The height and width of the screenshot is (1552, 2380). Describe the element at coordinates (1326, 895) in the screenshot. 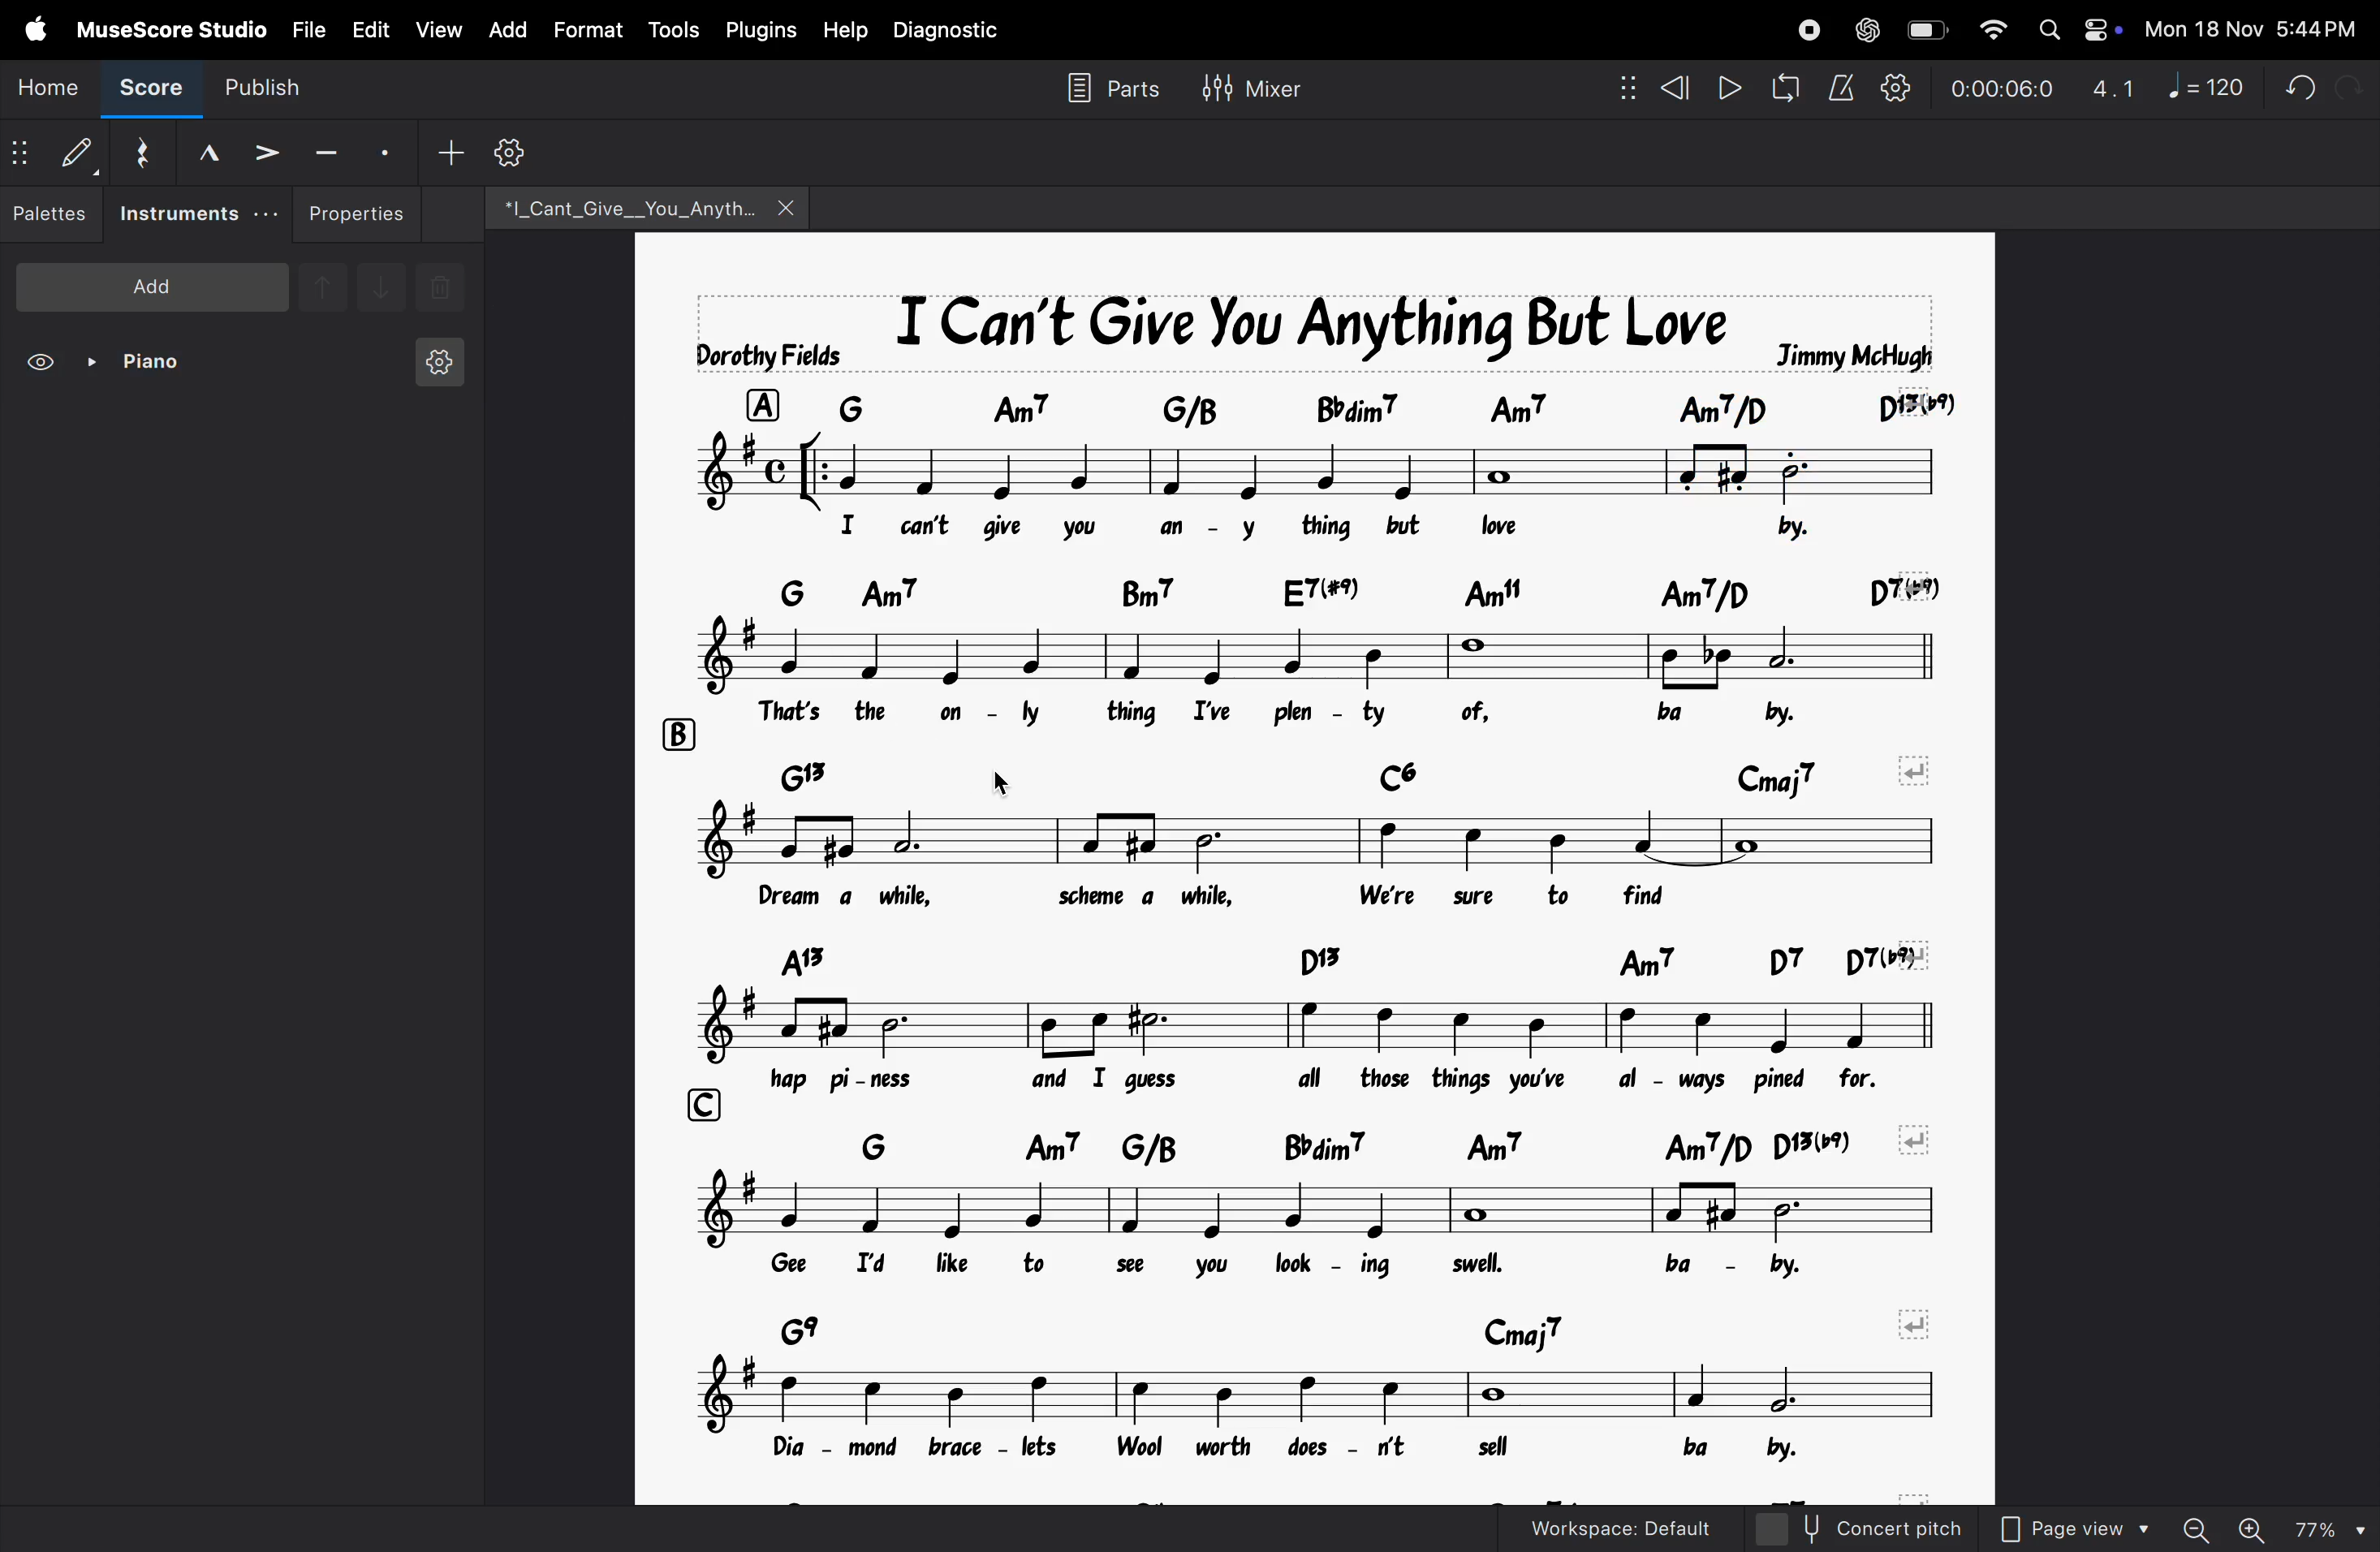

I see `notes` at that location.